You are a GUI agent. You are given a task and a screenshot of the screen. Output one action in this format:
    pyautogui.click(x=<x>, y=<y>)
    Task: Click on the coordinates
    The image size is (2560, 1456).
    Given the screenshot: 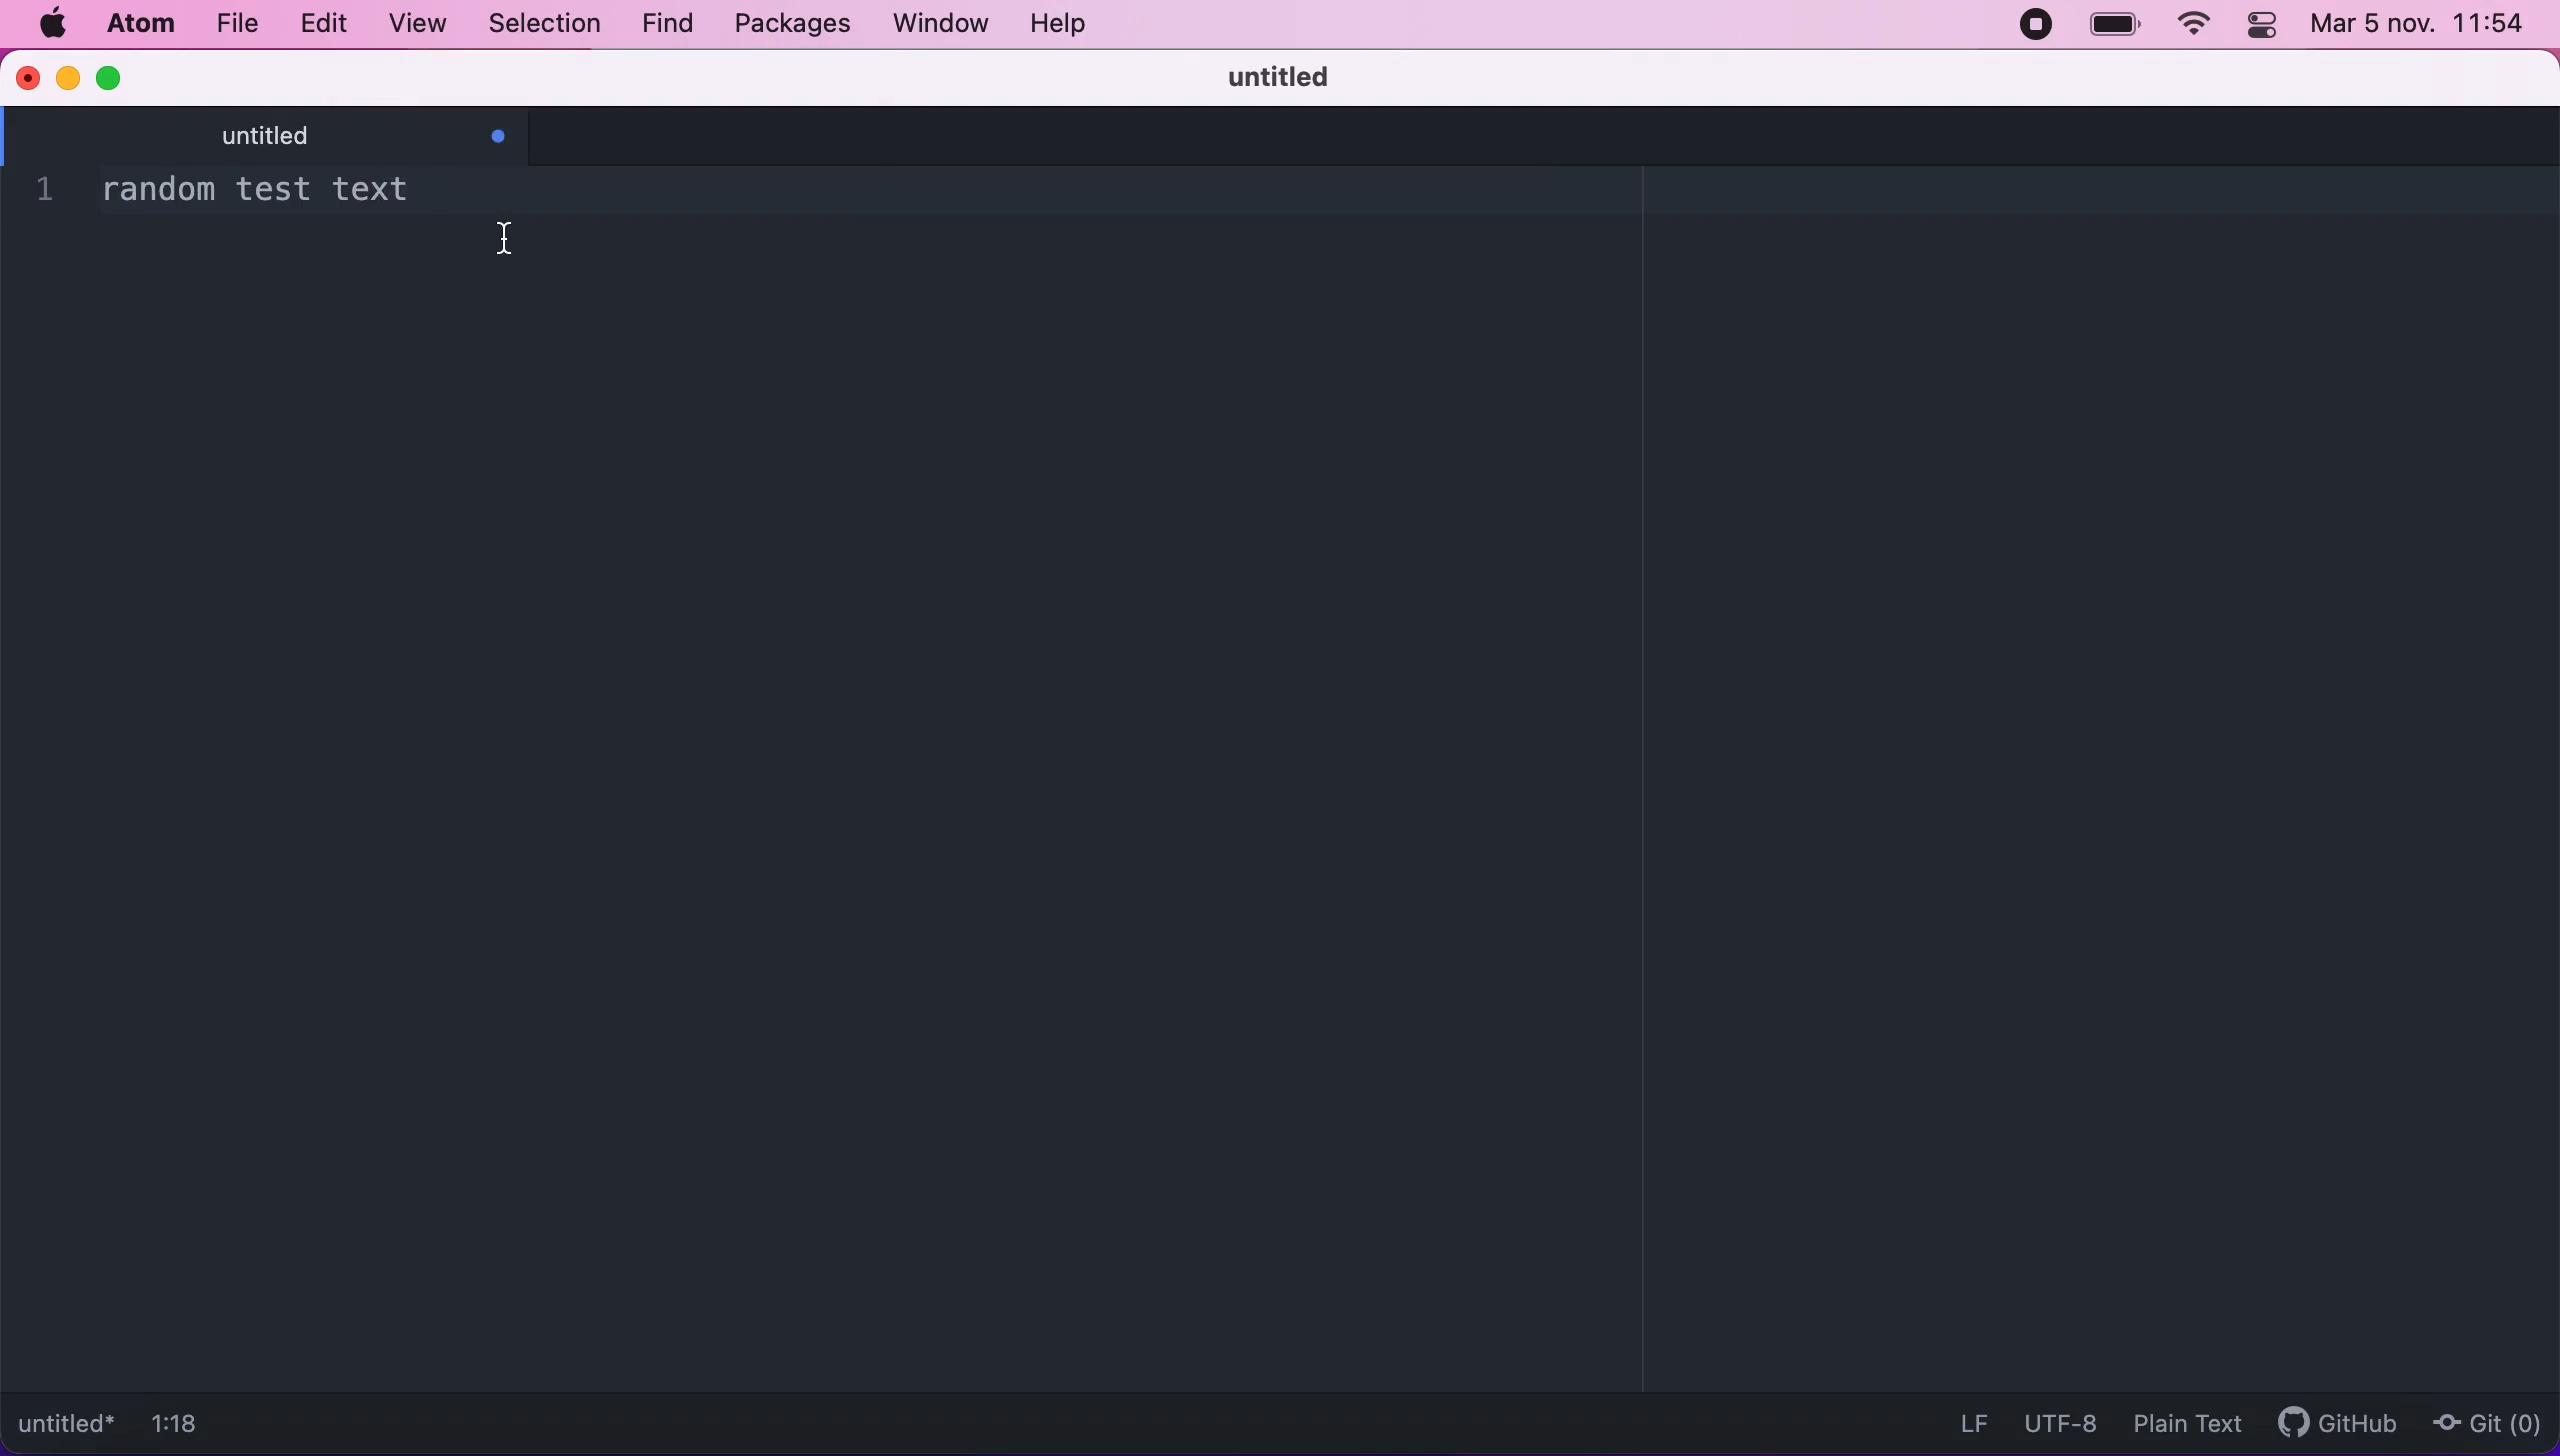 What is the action you would take?
    pyautogui.click(x=197, y=1428)
    